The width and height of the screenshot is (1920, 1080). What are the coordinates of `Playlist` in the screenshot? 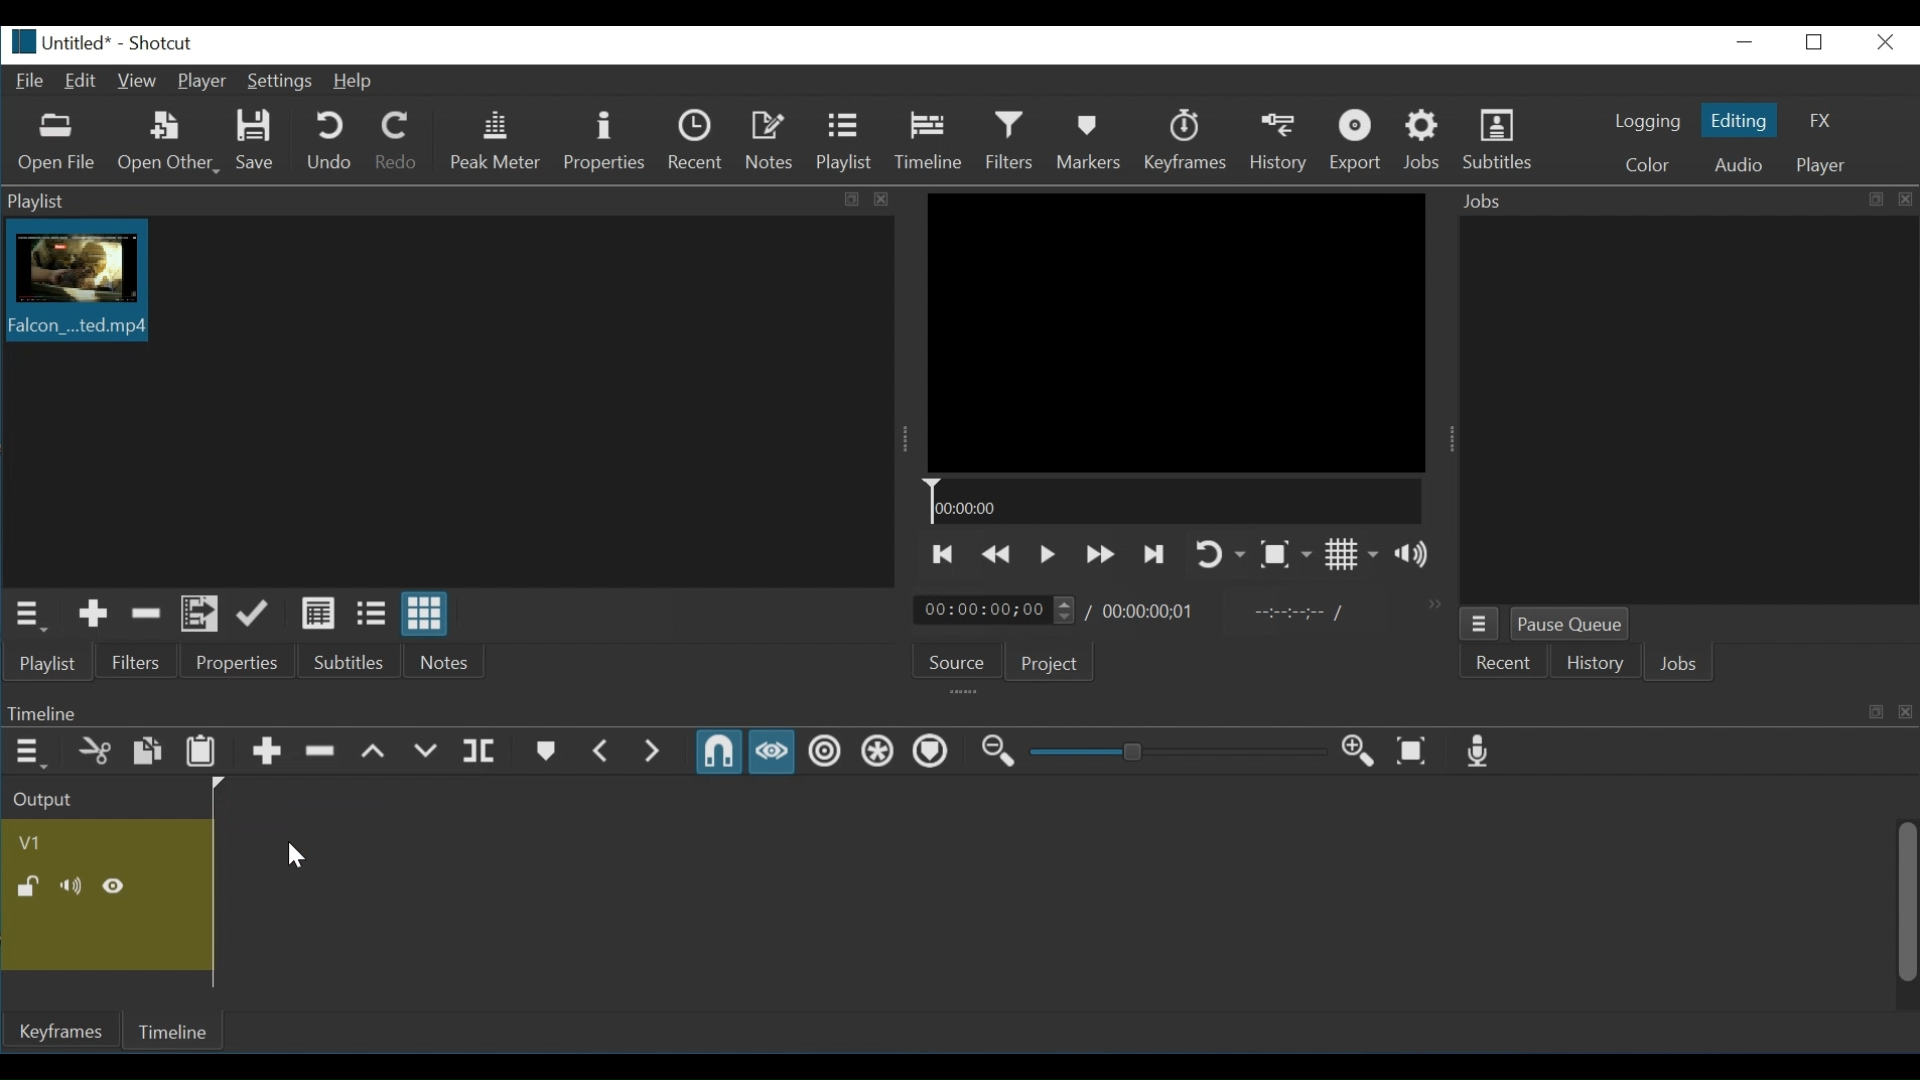 It's located at (843, 140).